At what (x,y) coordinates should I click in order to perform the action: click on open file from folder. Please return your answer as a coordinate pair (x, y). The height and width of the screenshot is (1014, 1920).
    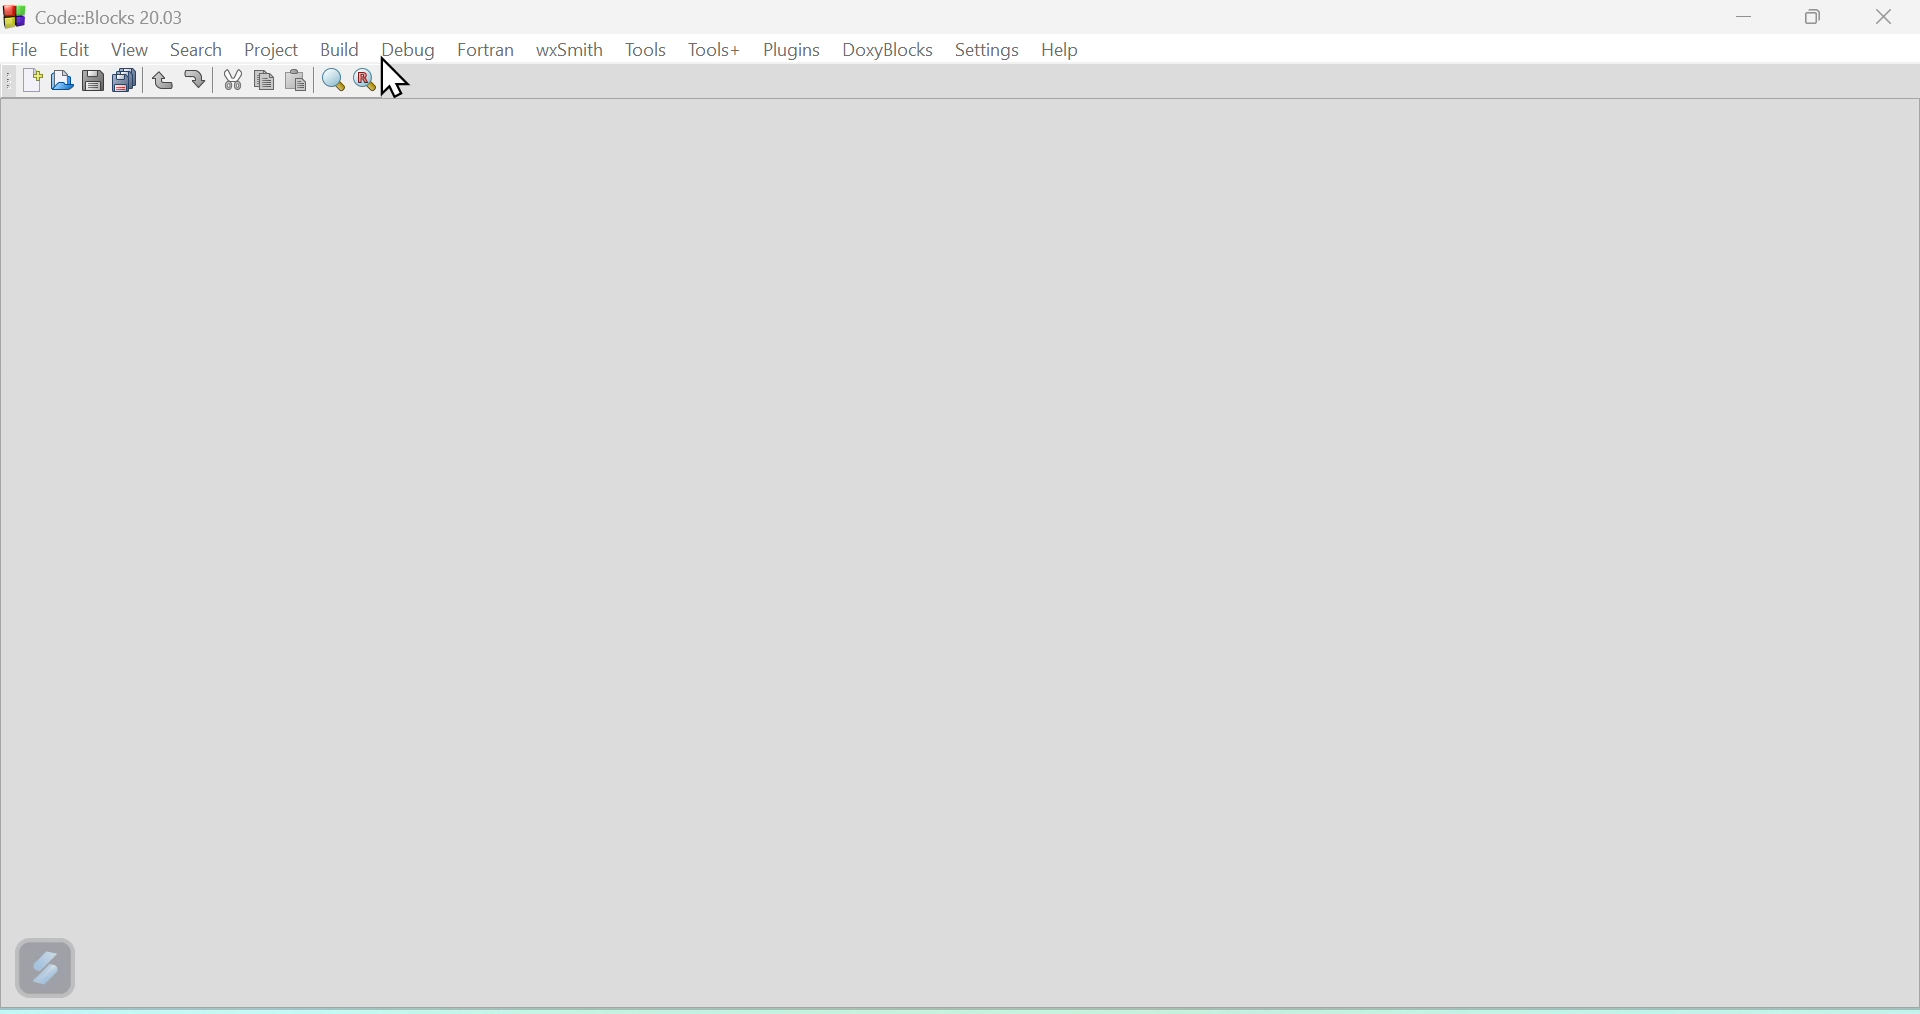
    Looking at the image, I should click on (60, 82).